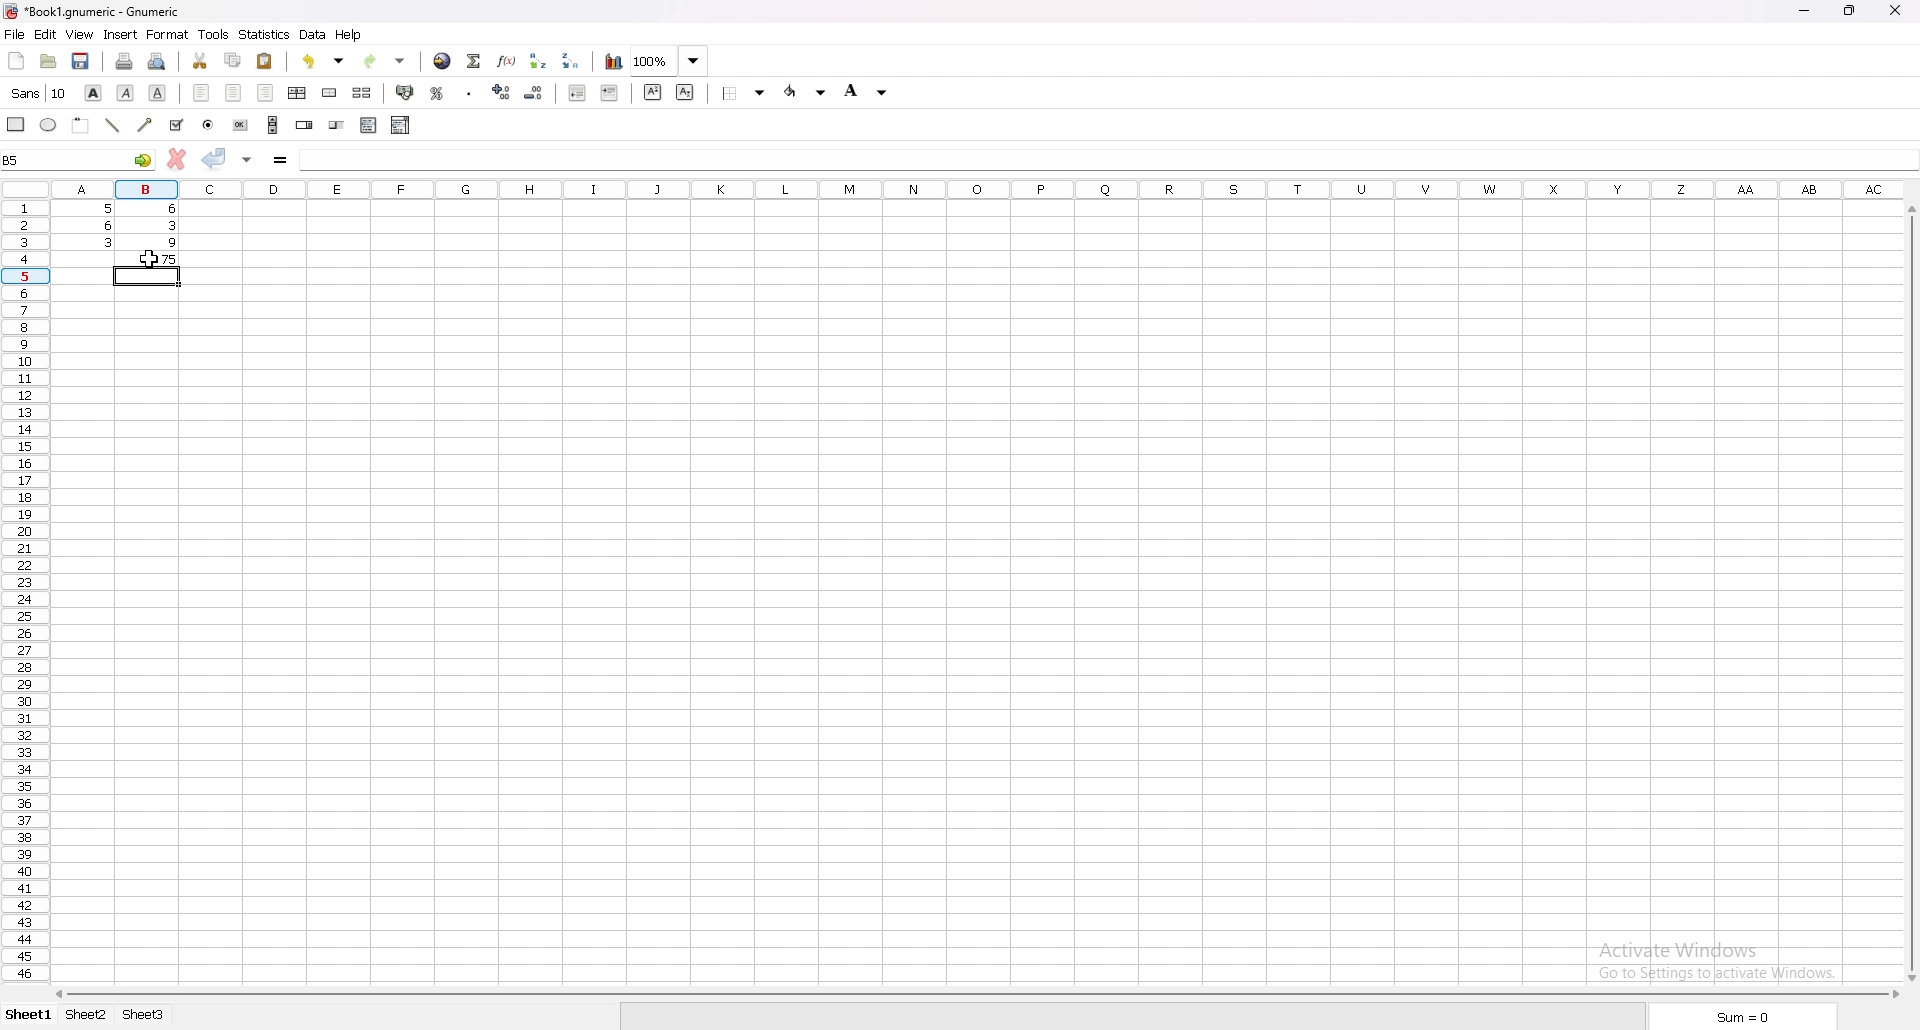 Image resolution: width=1920 pixels, height=1030 pixels. Describe the element at coordinates (1105, 158) in the screenshot. I see `cell input` at that location.